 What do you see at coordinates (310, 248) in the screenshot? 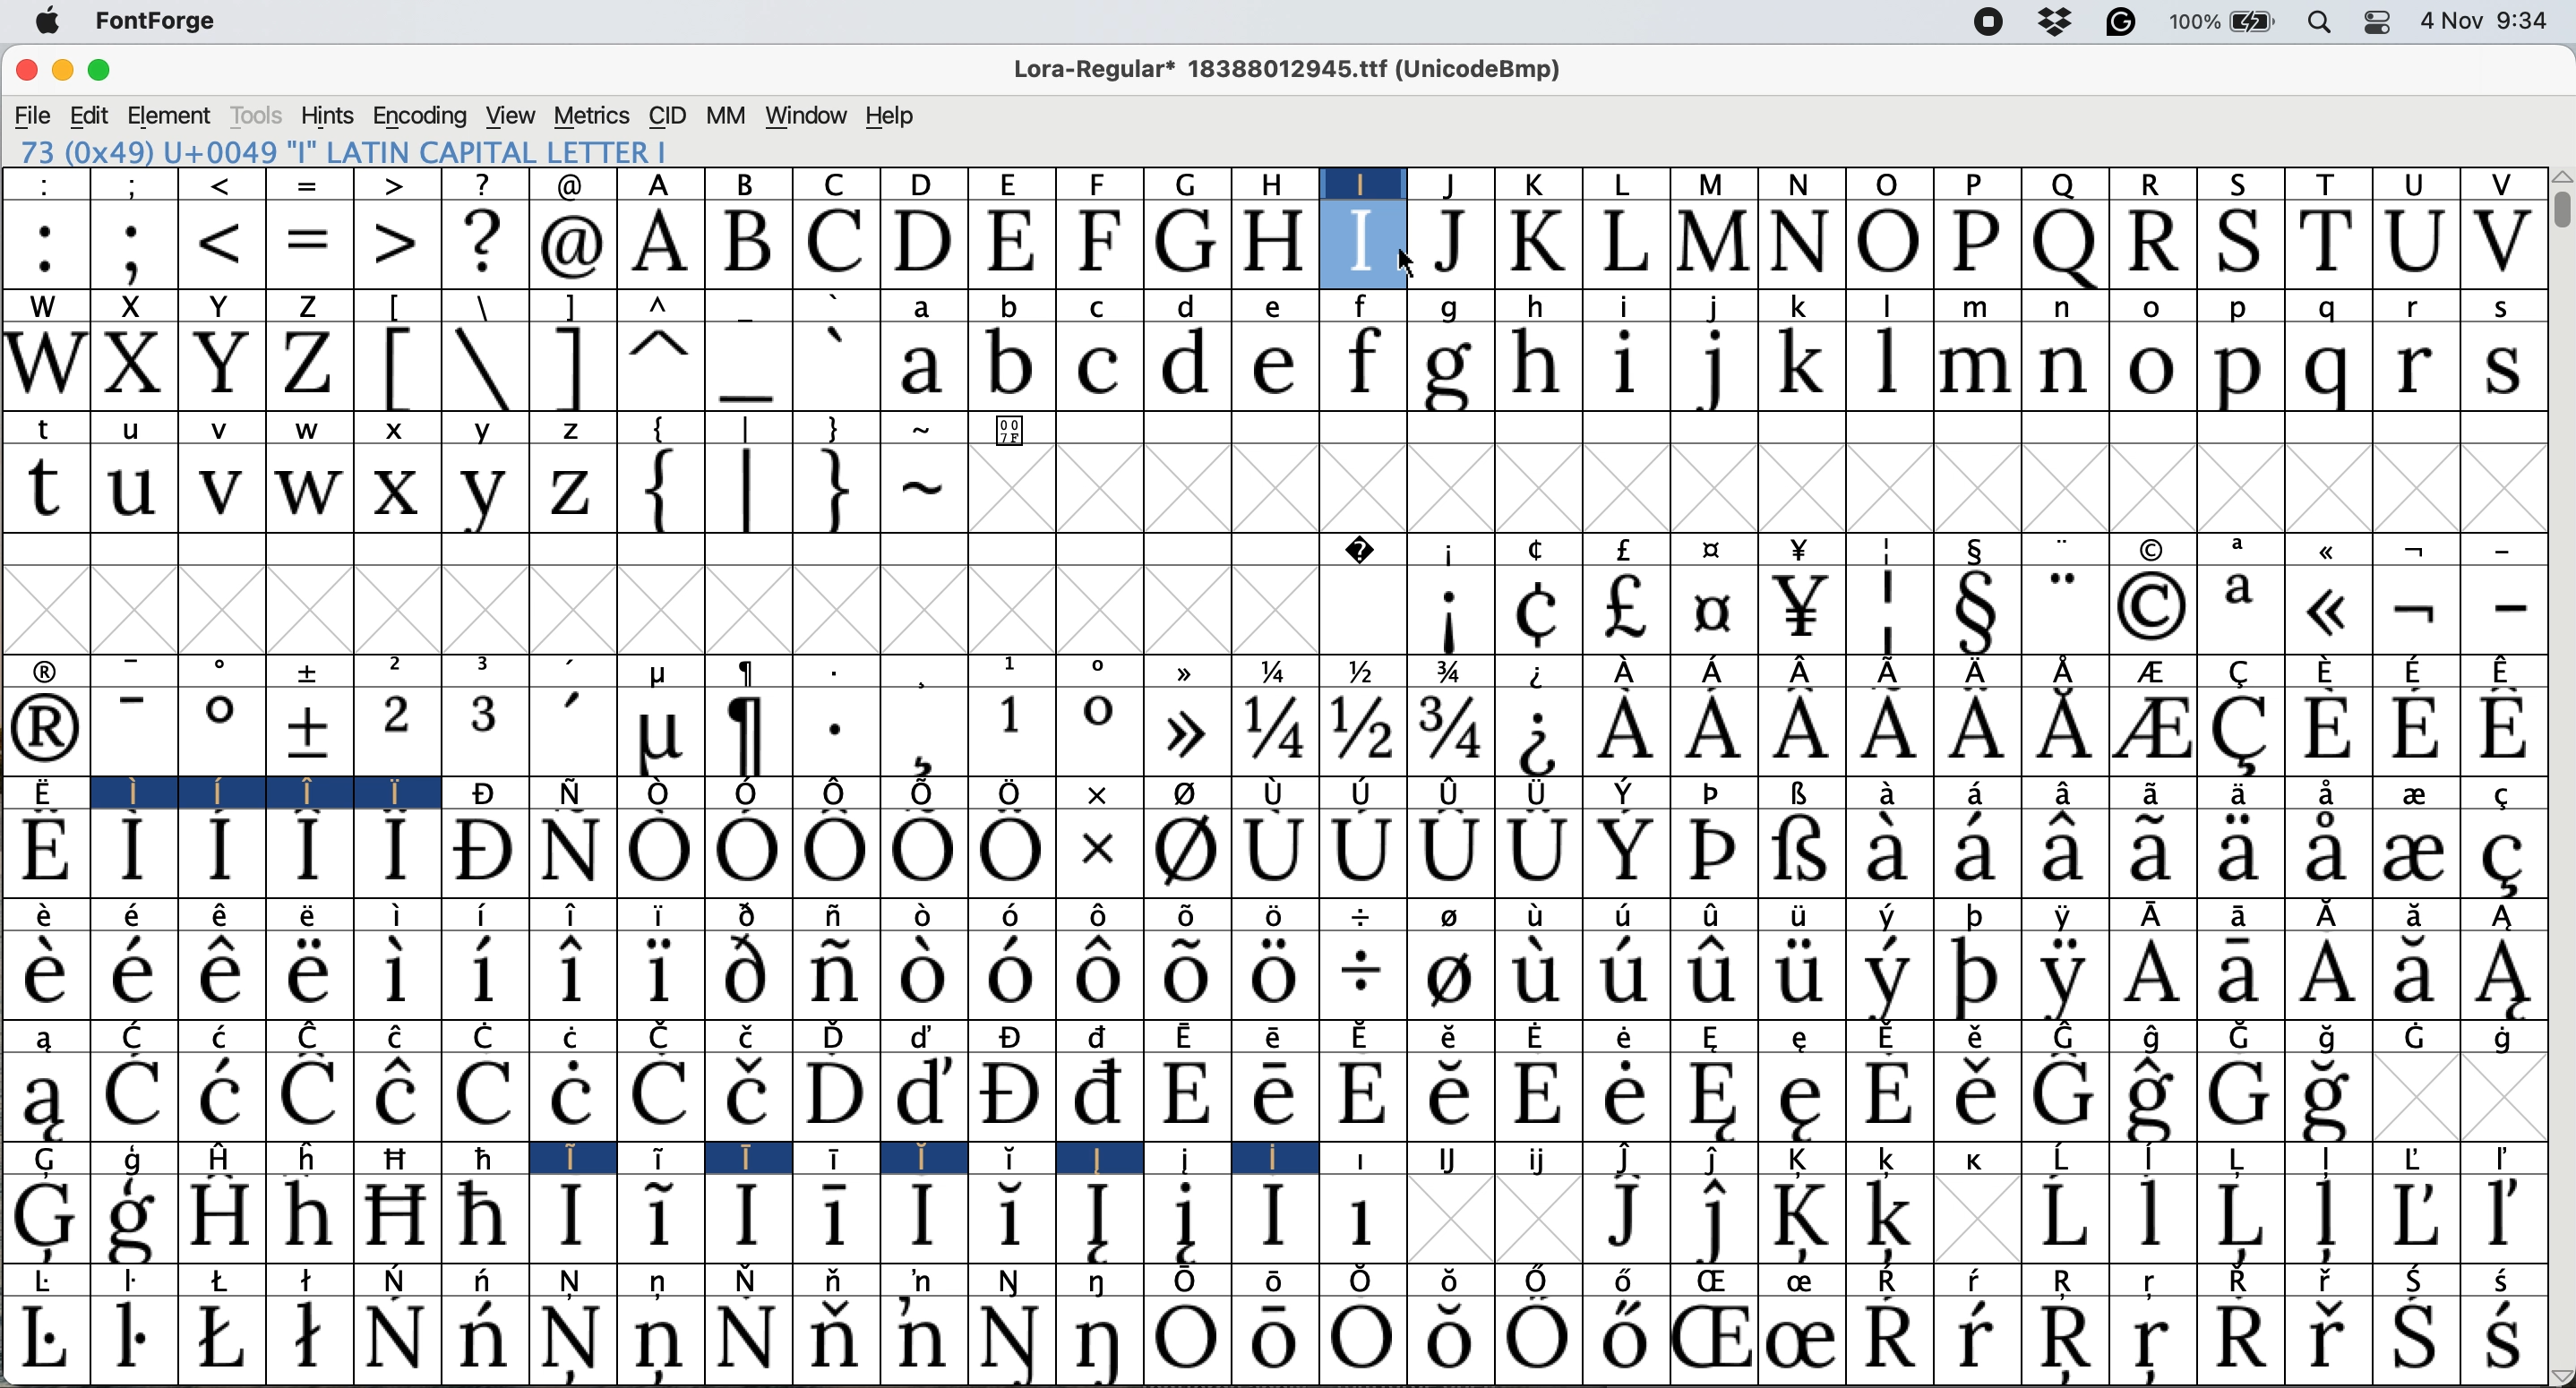
I see `=` at bounding box center [310, 248].